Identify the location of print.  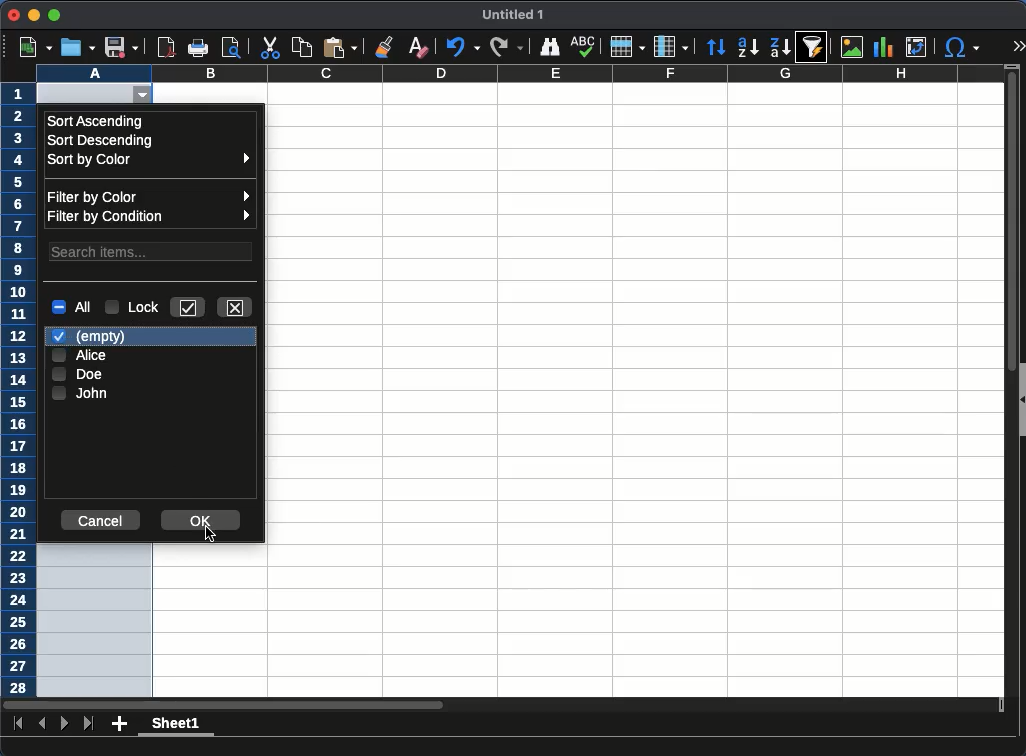
(198, 48).